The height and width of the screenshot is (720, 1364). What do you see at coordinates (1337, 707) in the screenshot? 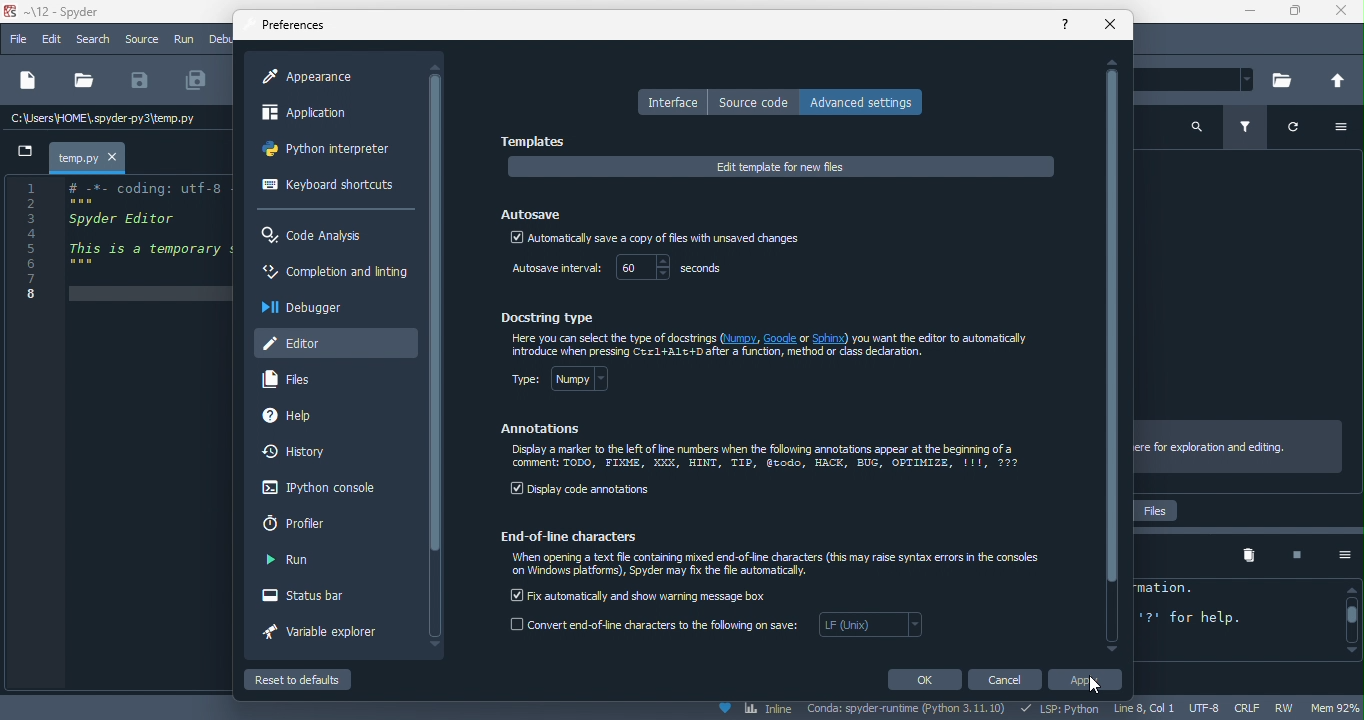
I see `mem 92%` at bounding box center [1337, 707].